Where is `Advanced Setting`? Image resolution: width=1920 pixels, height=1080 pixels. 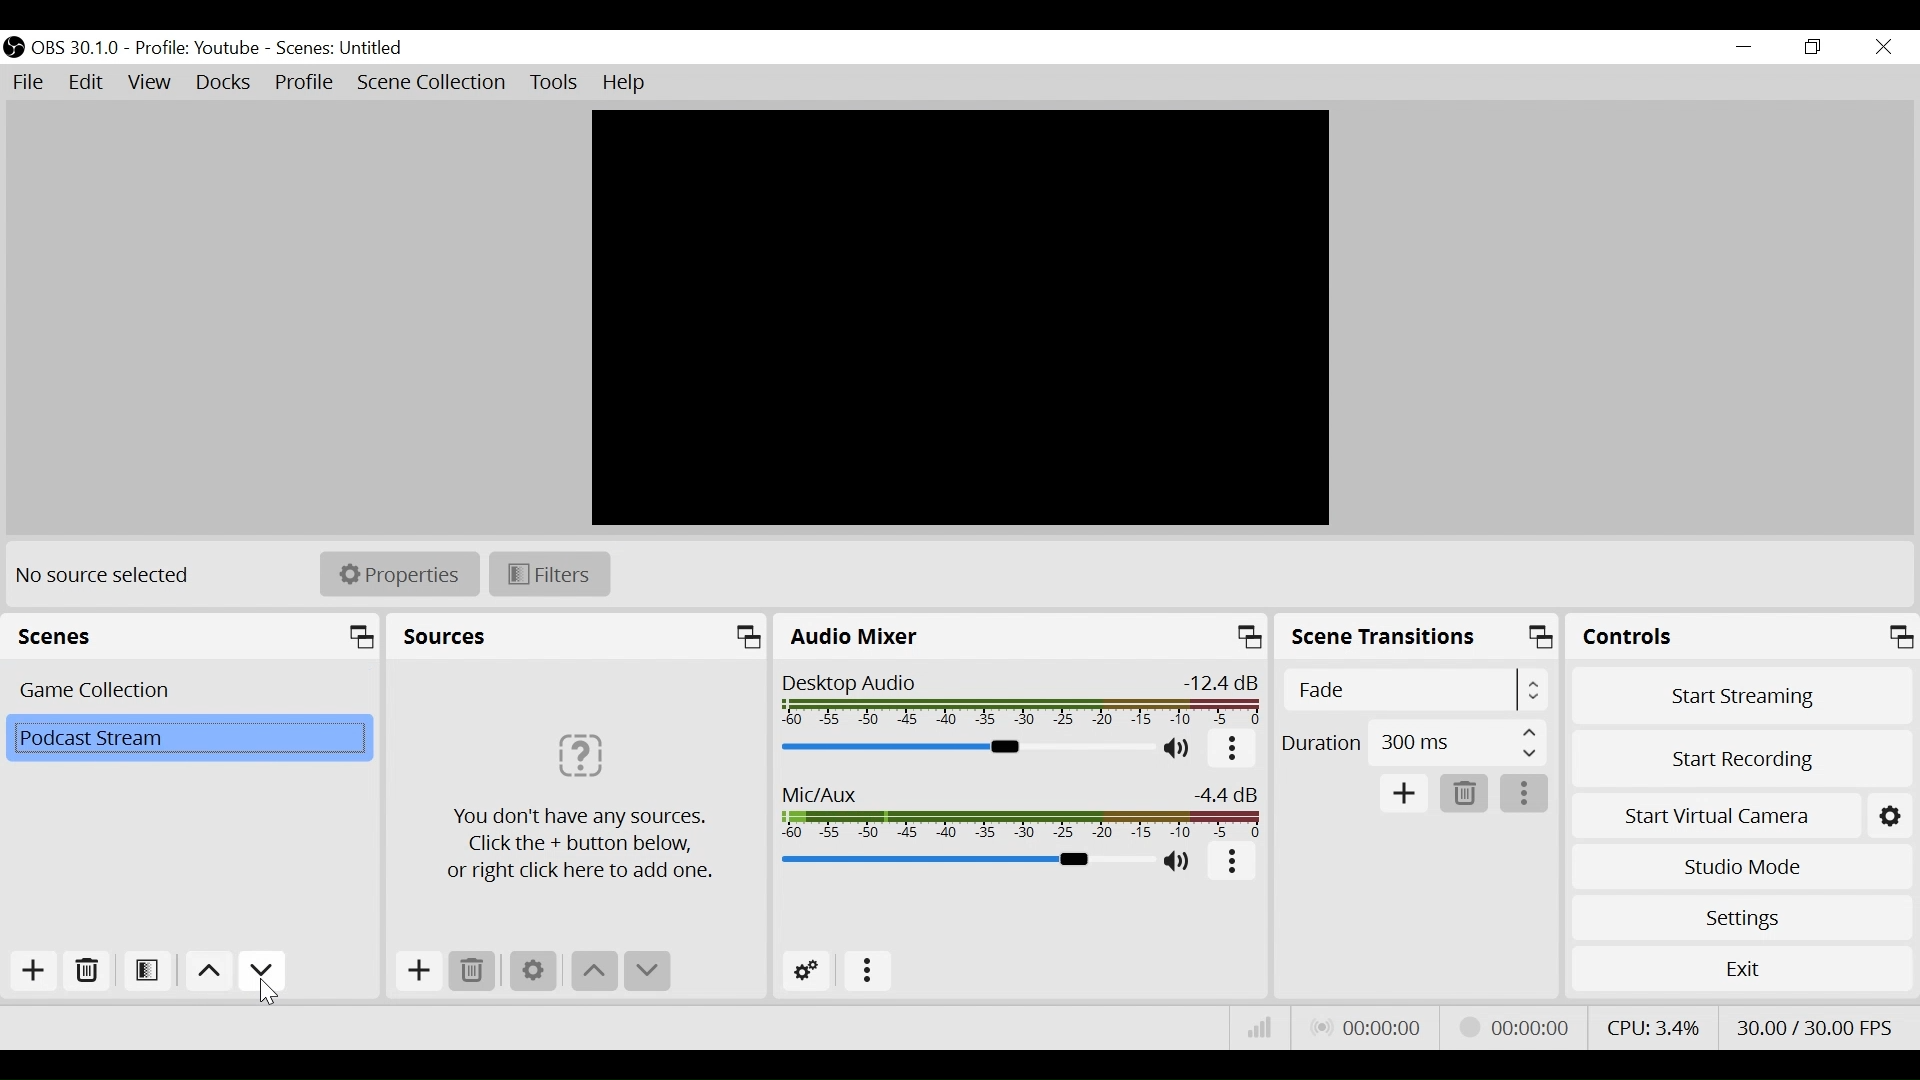 Advanced Setting is located at coordinates (807, 971).